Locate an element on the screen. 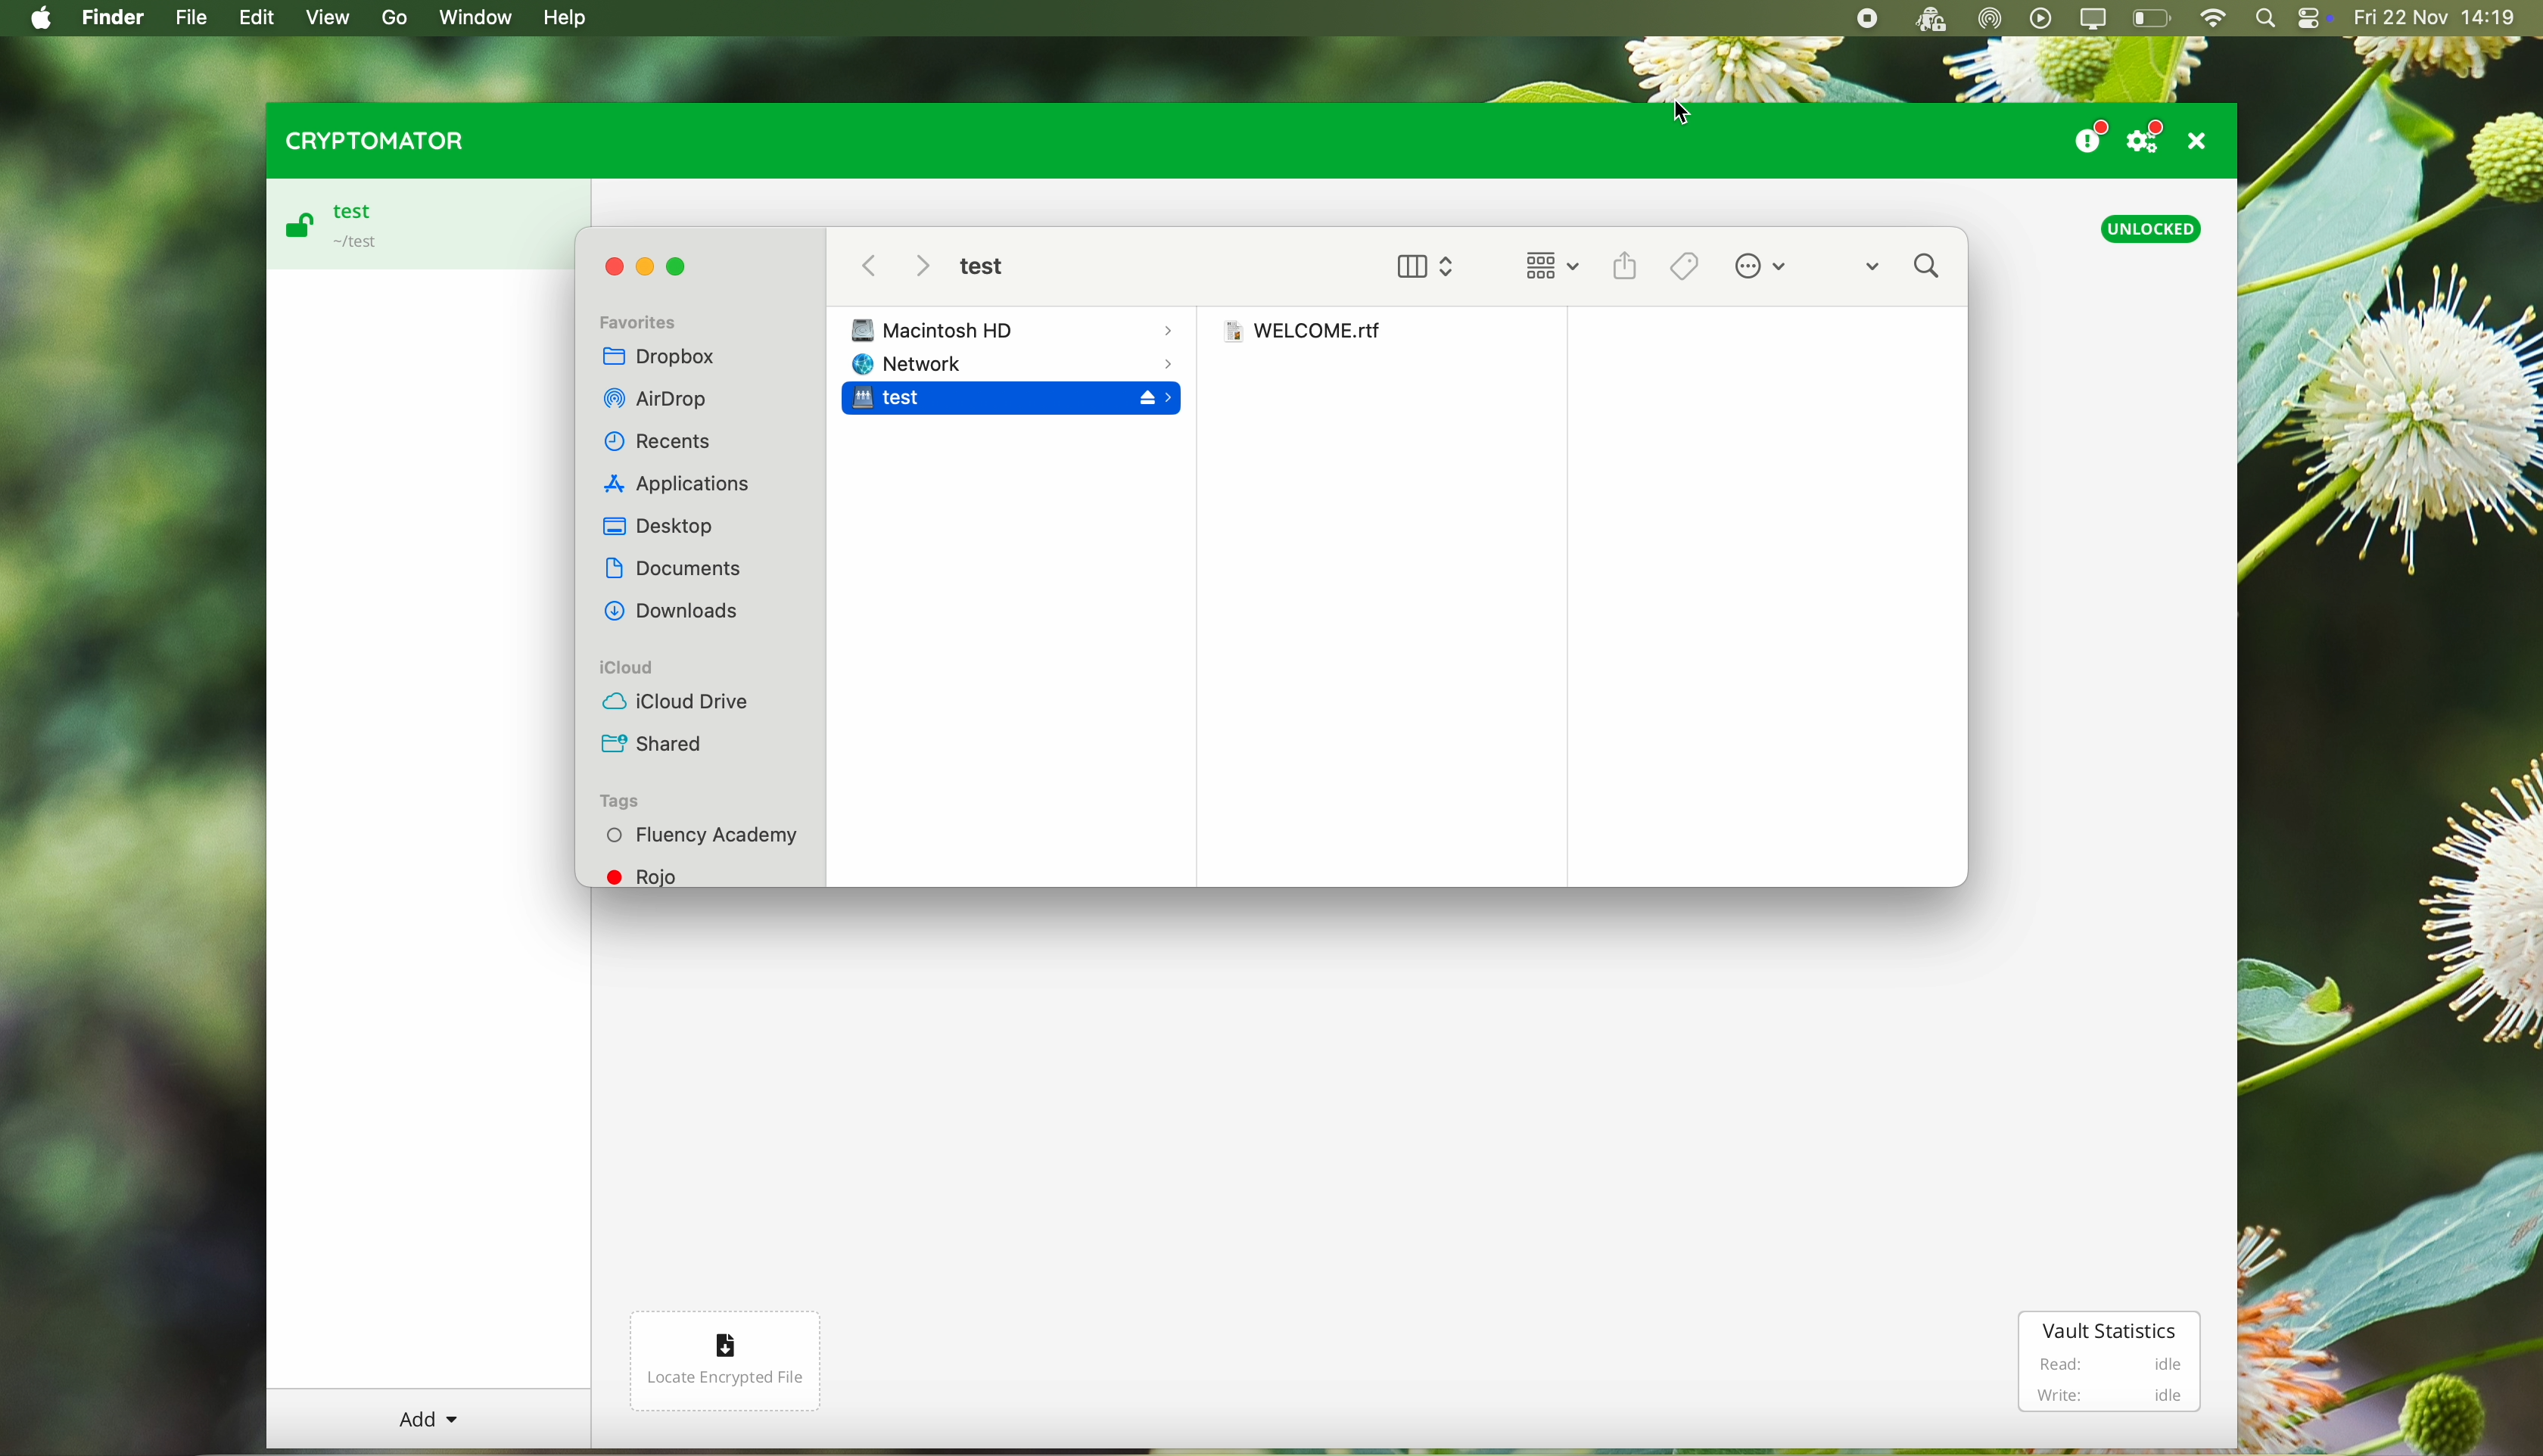 The height and width of the screenshot is (1456, 2543). Rojo is located at coordinates (678, 877).